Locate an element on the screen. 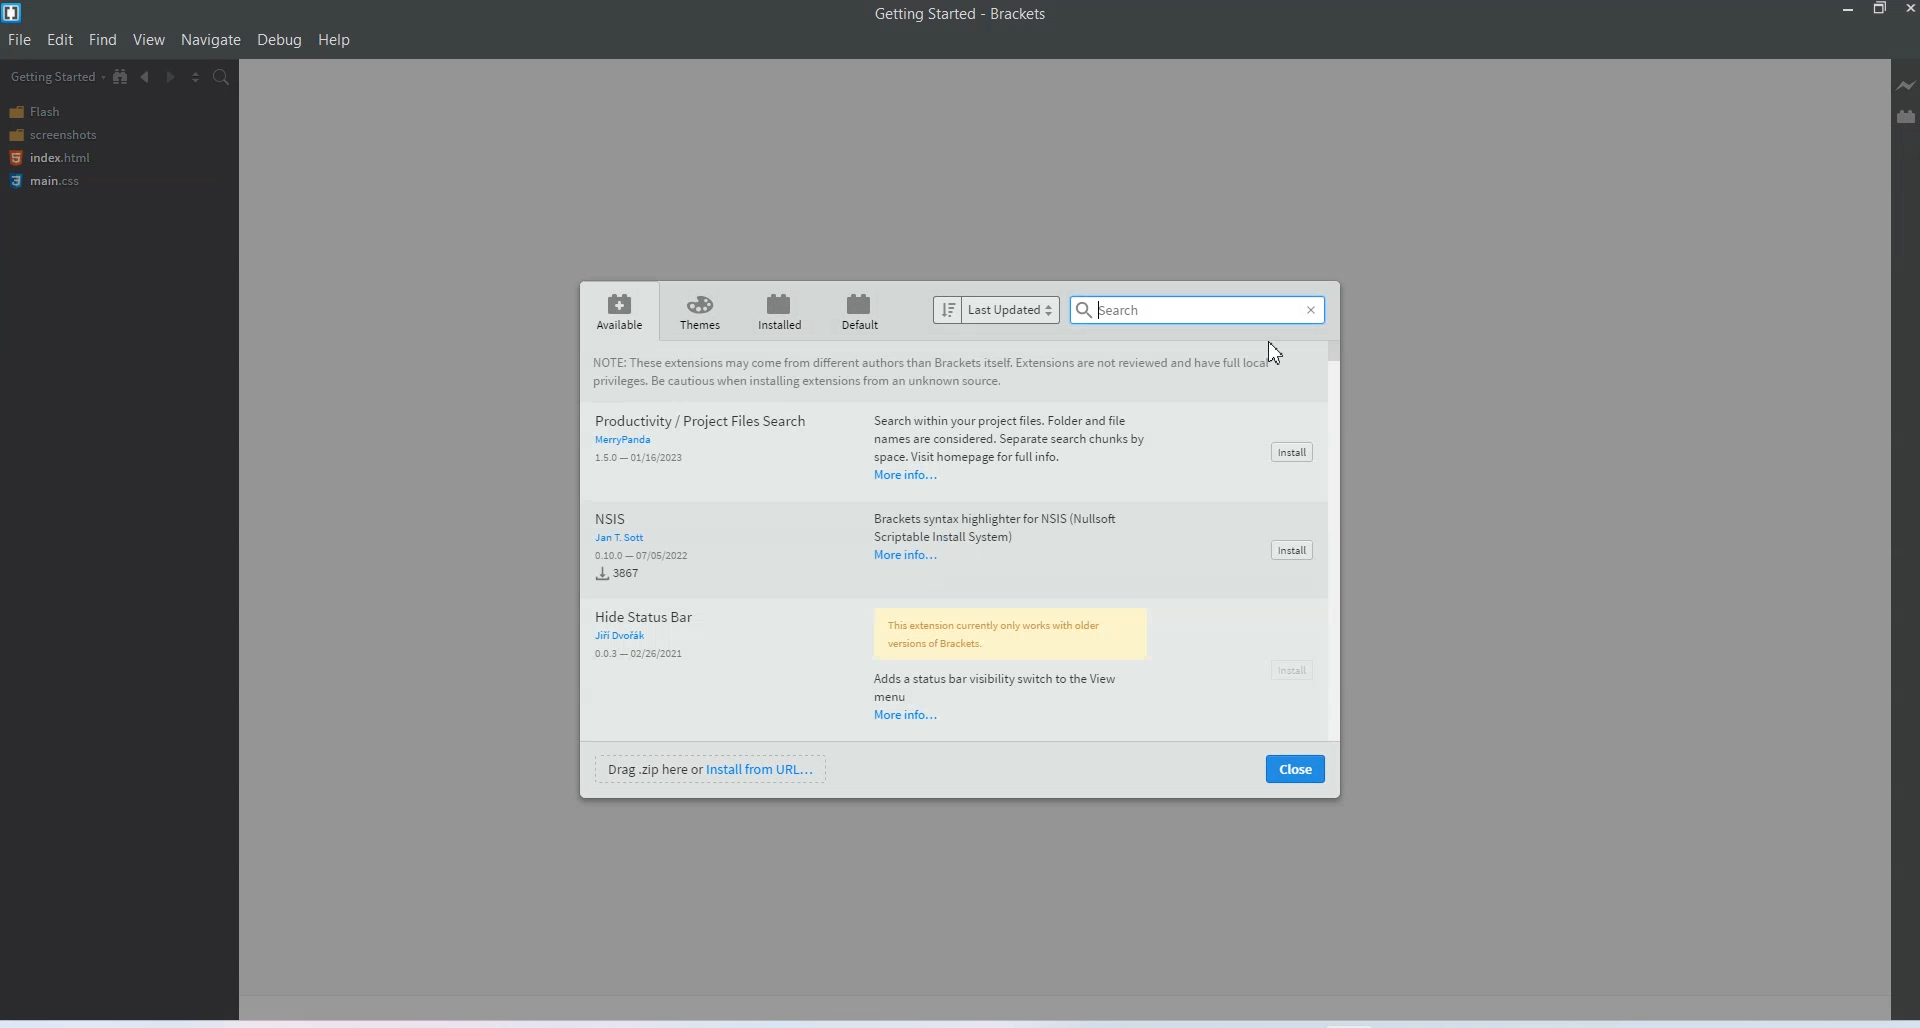 This screenshot has width=1920, height=1028. Hide Status Bar is located at coordinates (654, 614).